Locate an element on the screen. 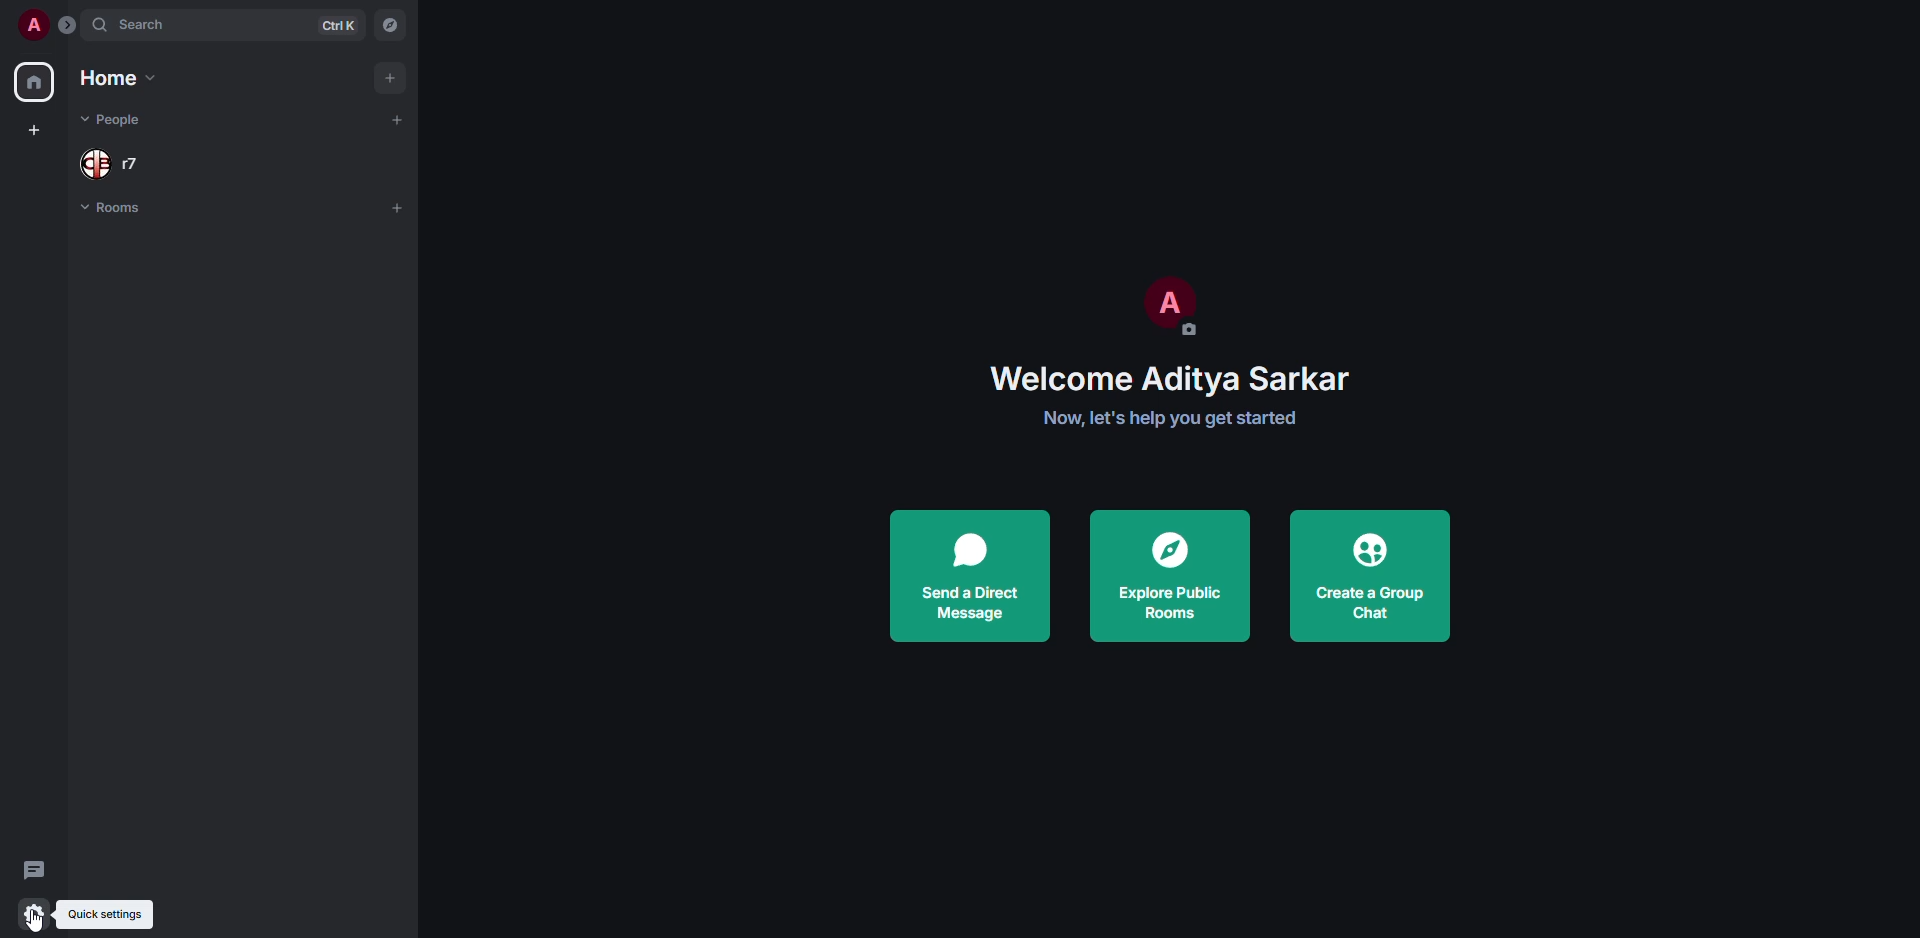  create a group chat is located at coordinates (1368, 576).